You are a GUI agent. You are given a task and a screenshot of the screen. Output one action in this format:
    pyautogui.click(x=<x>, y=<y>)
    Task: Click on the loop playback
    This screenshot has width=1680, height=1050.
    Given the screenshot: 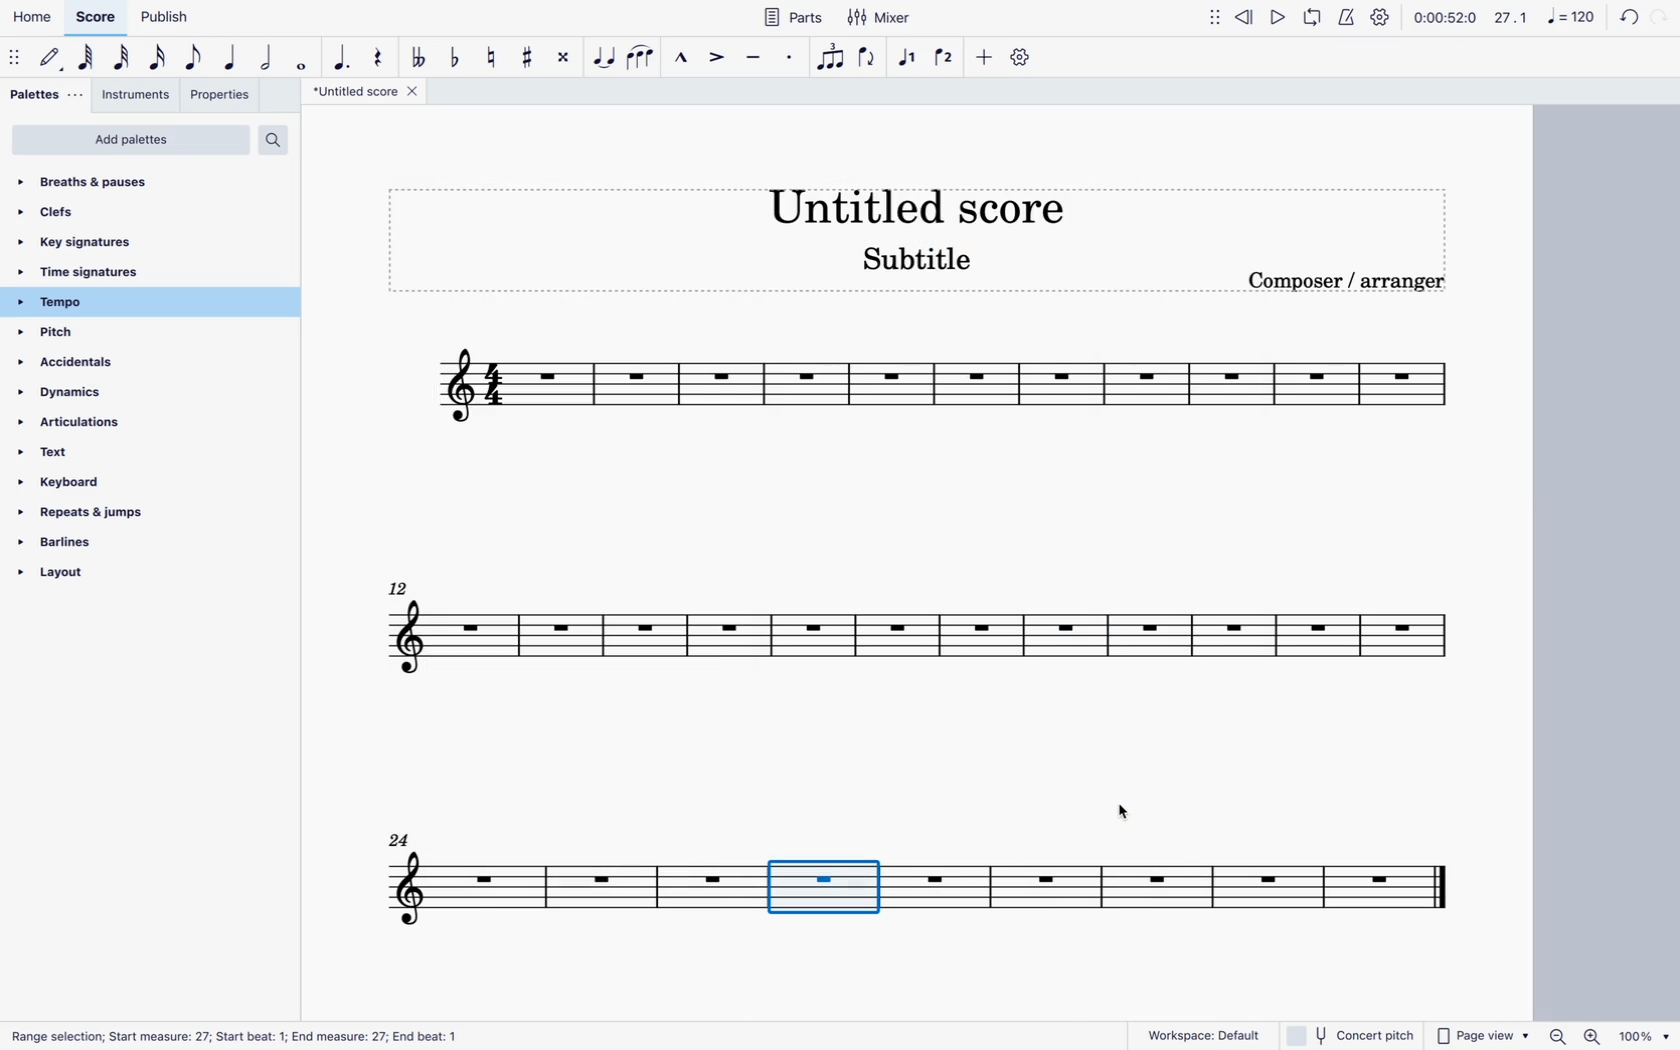 What is the action you would take?
    pyautogui.click(x=1314, y=16)
    